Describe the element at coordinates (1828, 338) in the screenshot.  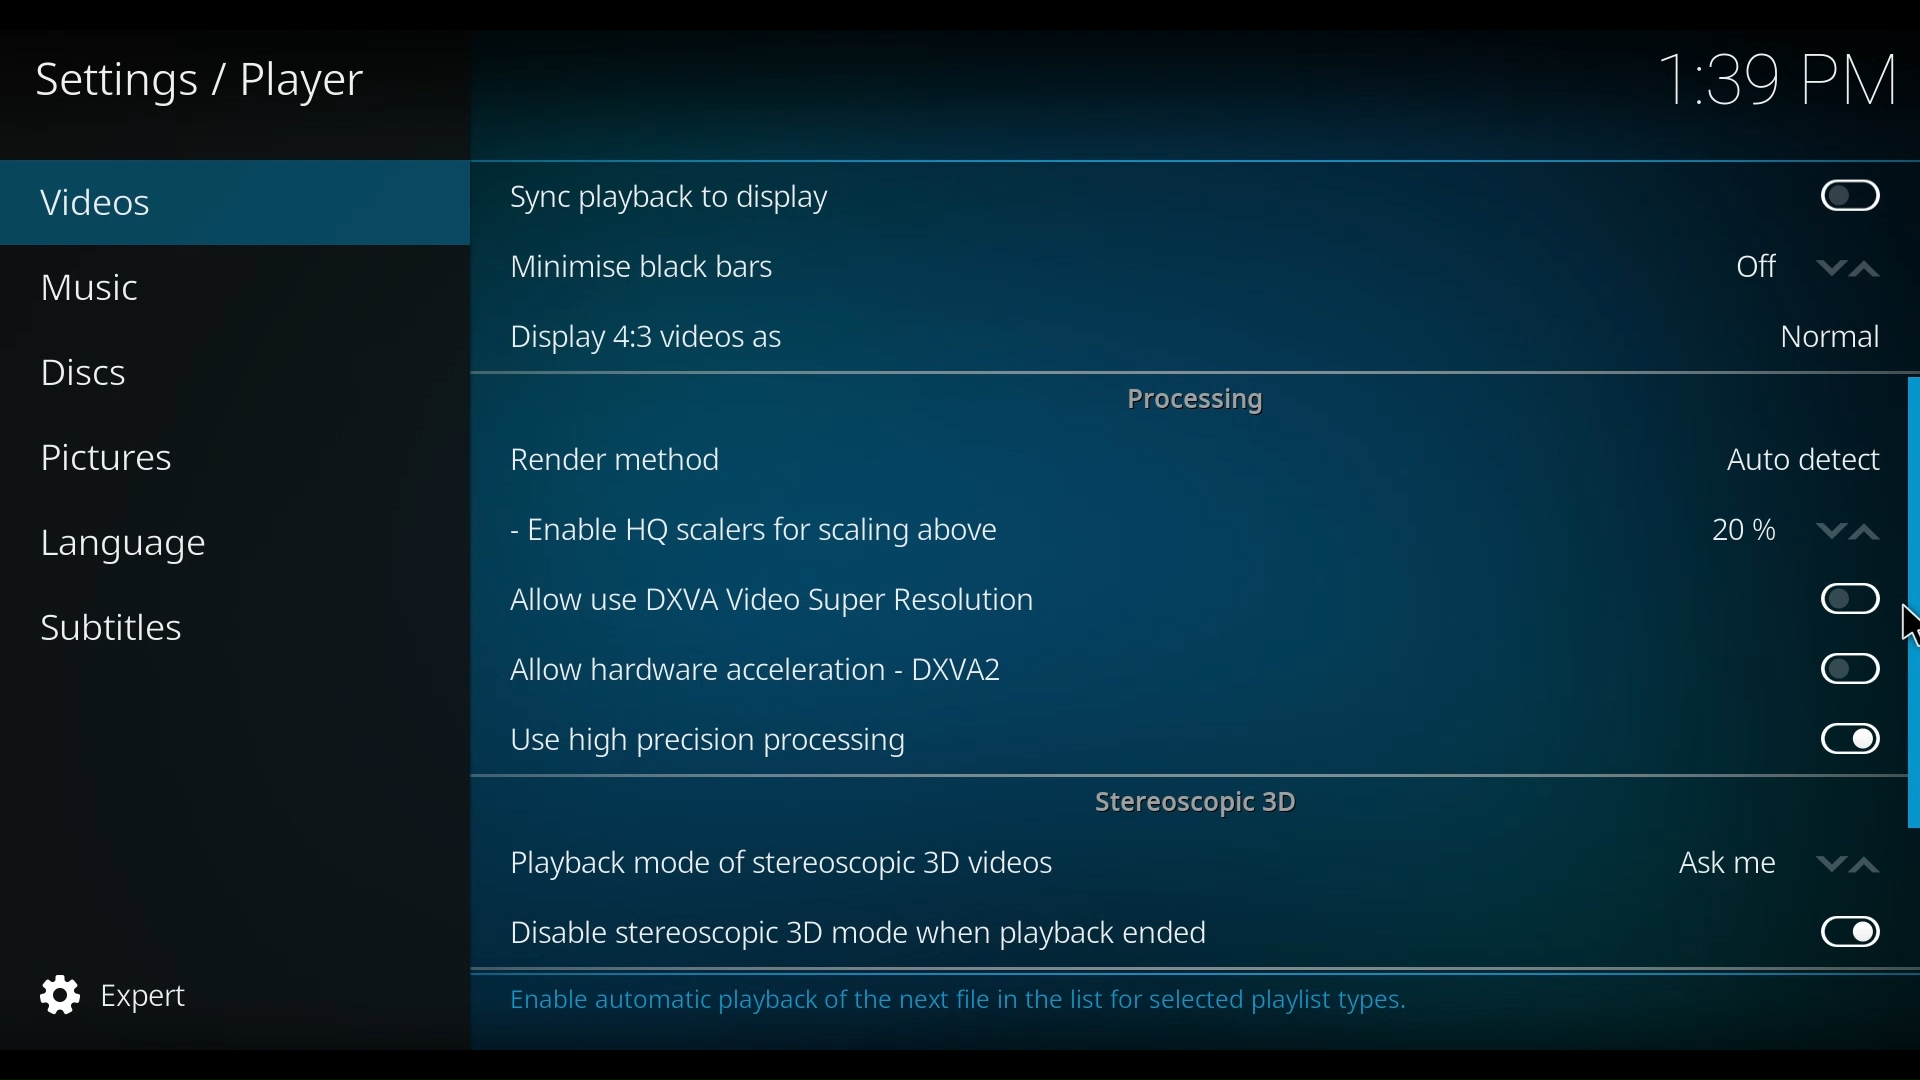
I see `Normal` at that location.